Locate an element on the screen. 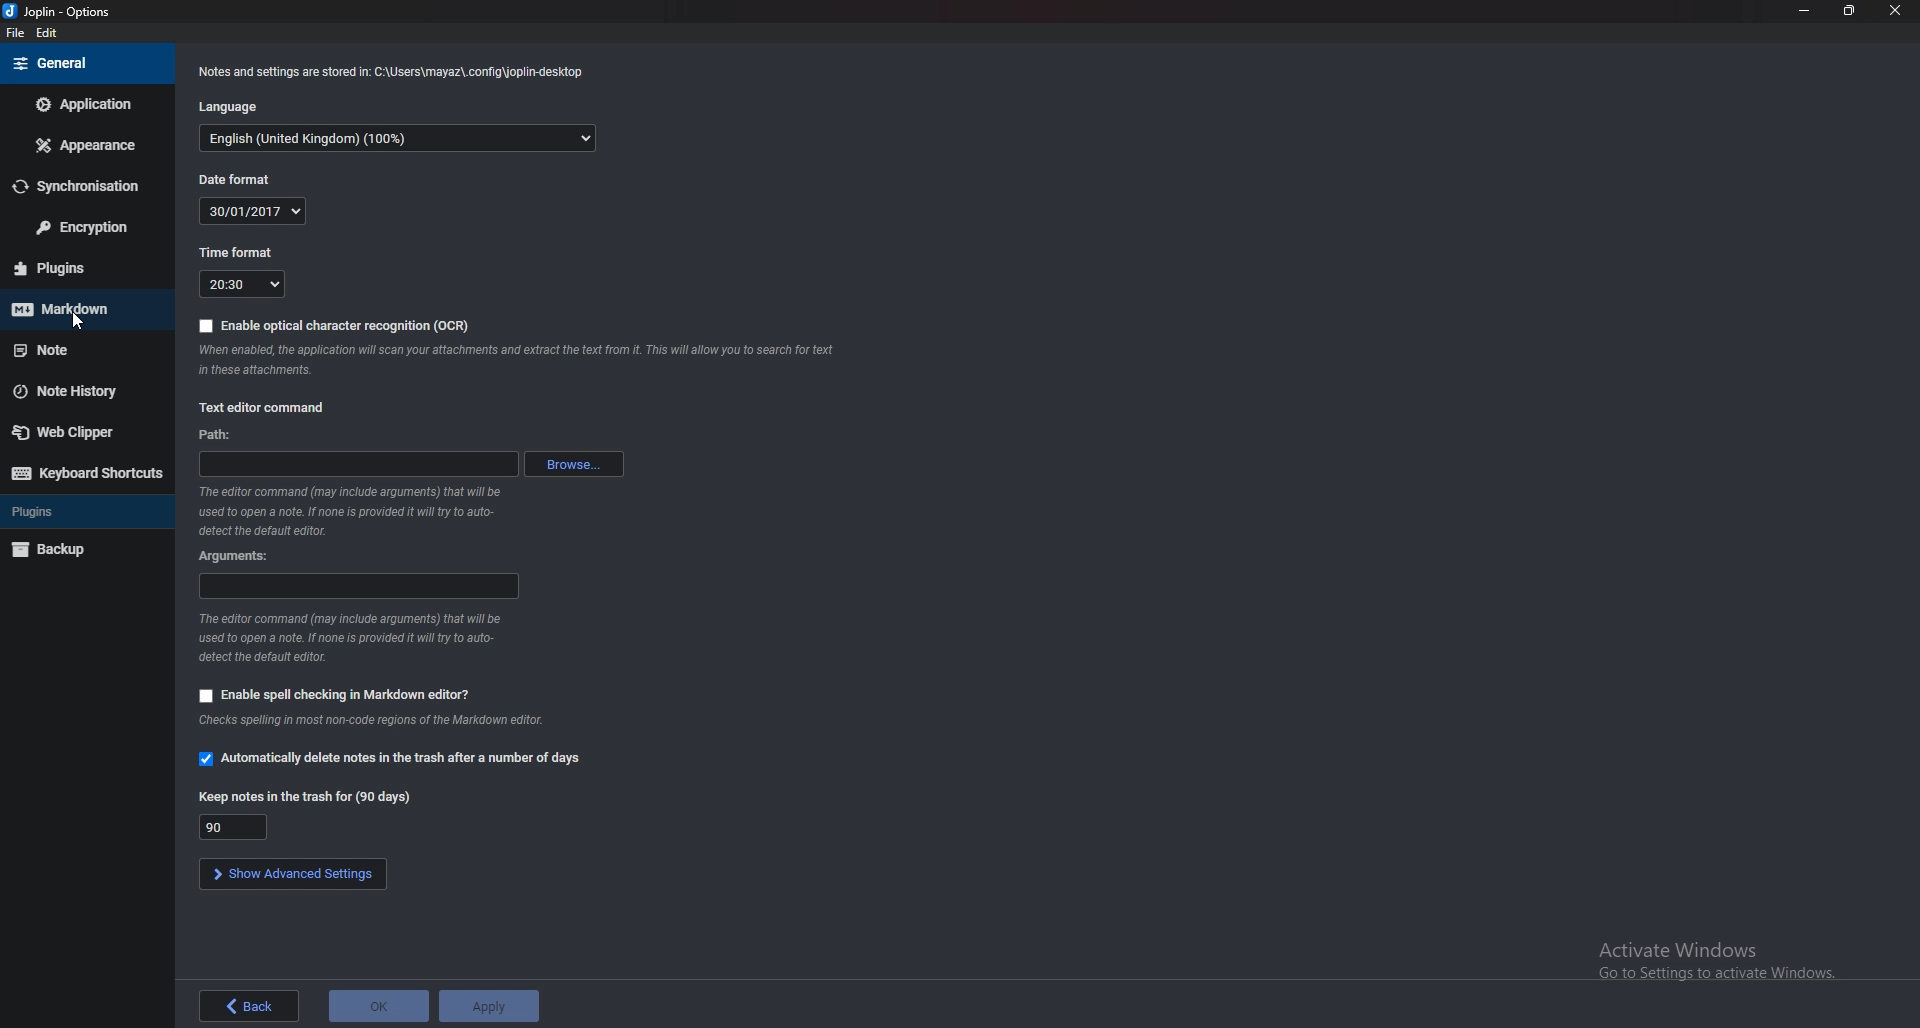 The height and width of the screenshot is (1028, 1920). Keep notes in the trash for is located at coordinates (308, 798).